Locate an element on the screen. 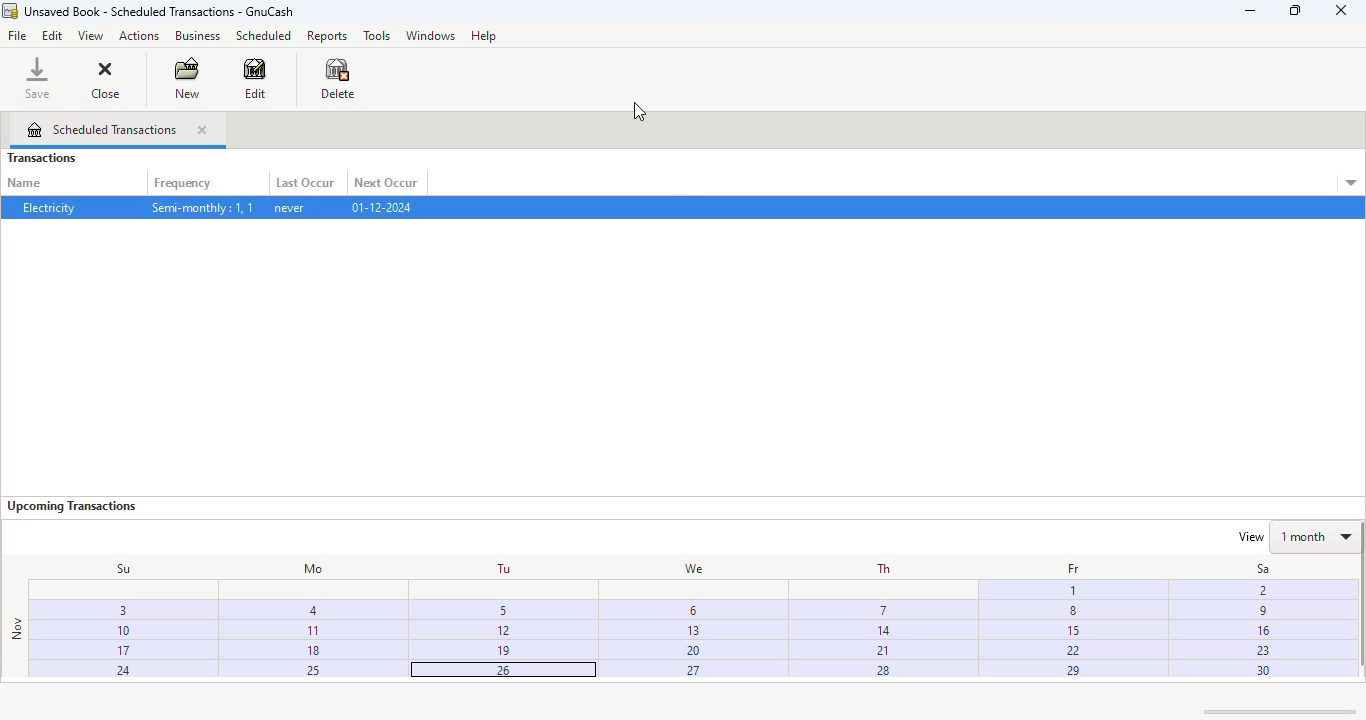  windows is located at coordinates (430, 35).